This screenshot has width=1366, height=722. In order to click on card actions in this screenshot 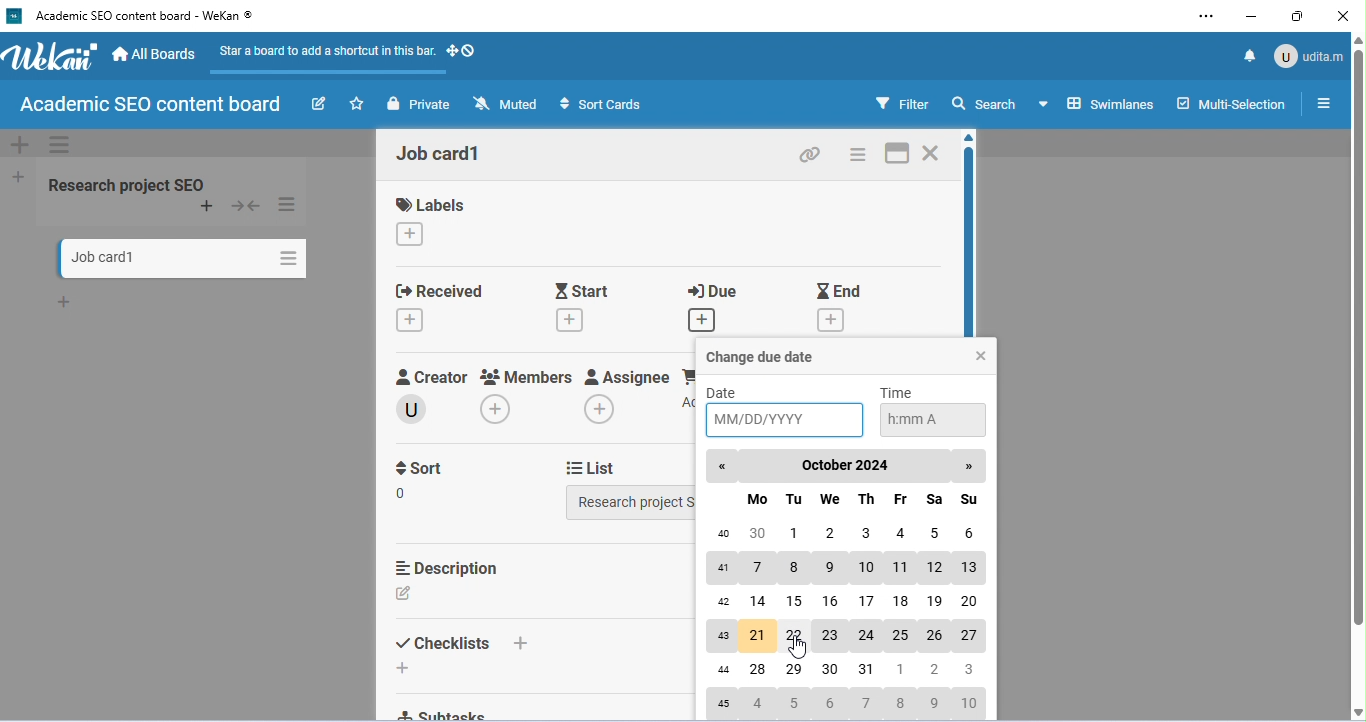, I will do `click(857, 154)`.